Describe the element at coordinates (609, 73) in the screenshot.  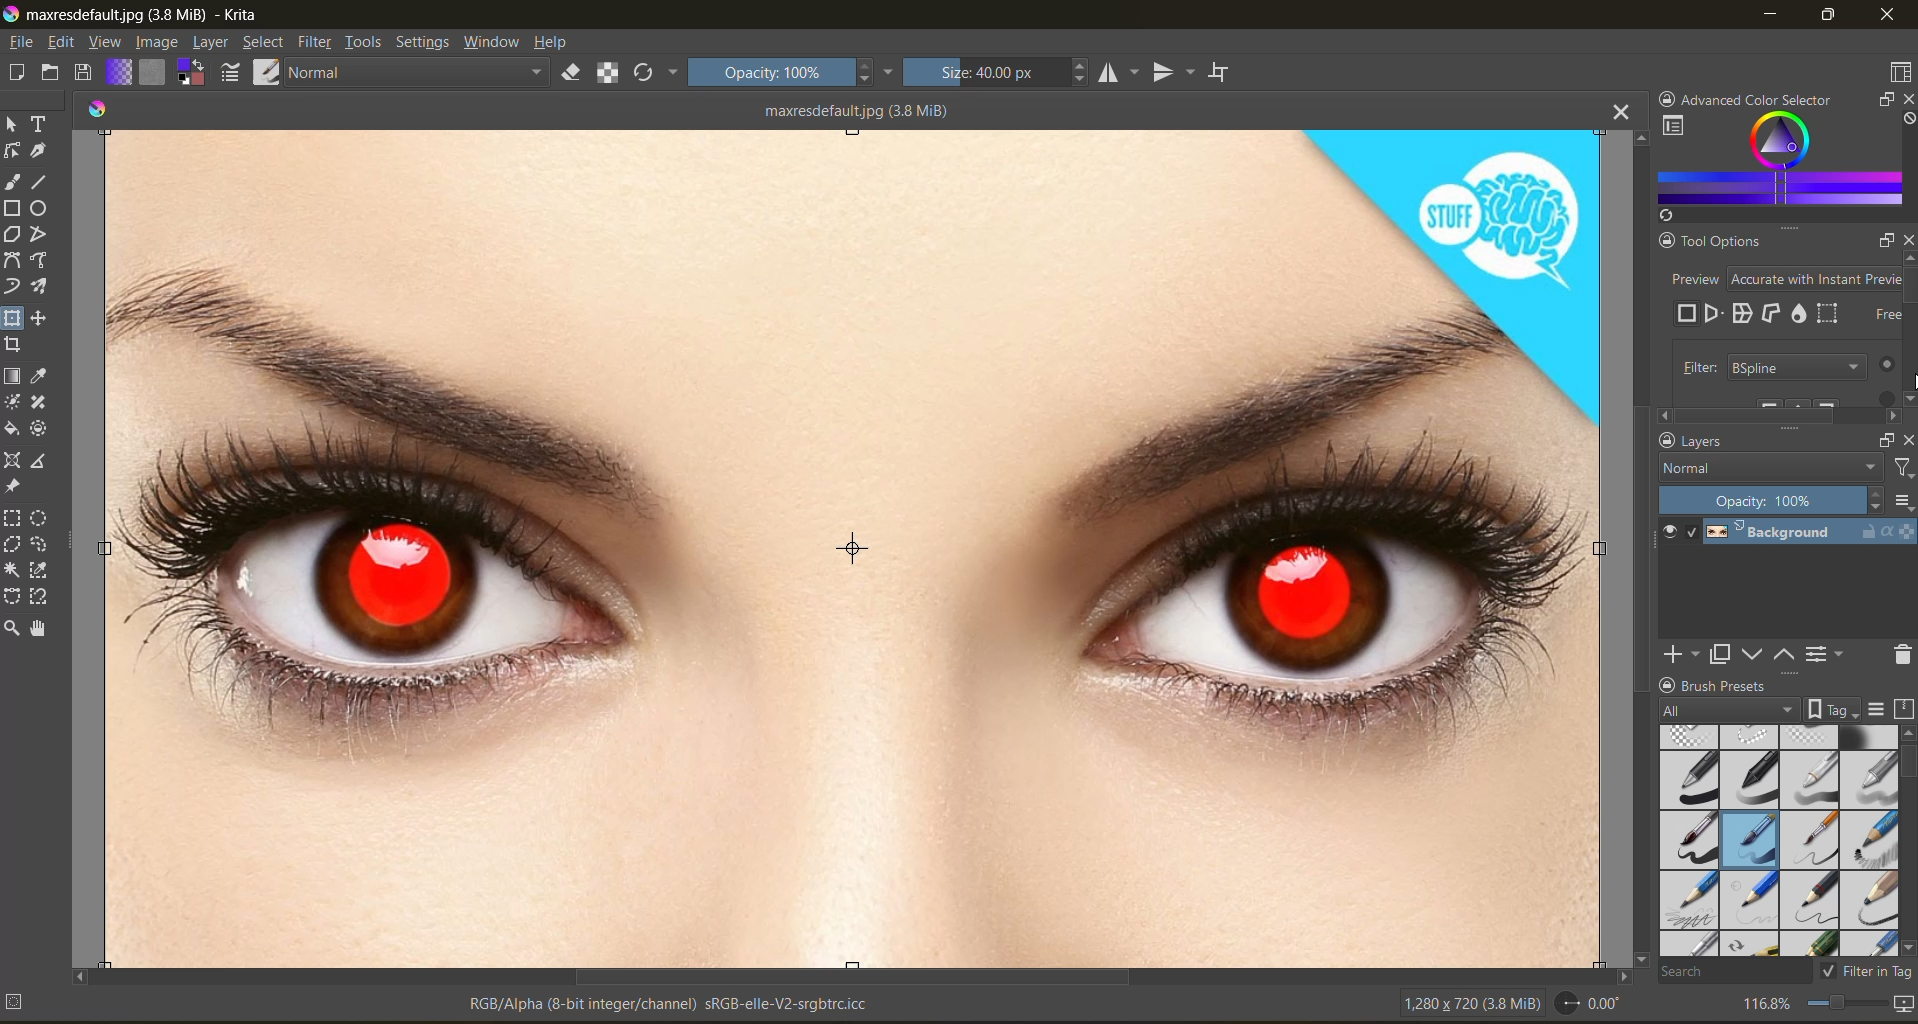
I see `preserve alpha` at that location.